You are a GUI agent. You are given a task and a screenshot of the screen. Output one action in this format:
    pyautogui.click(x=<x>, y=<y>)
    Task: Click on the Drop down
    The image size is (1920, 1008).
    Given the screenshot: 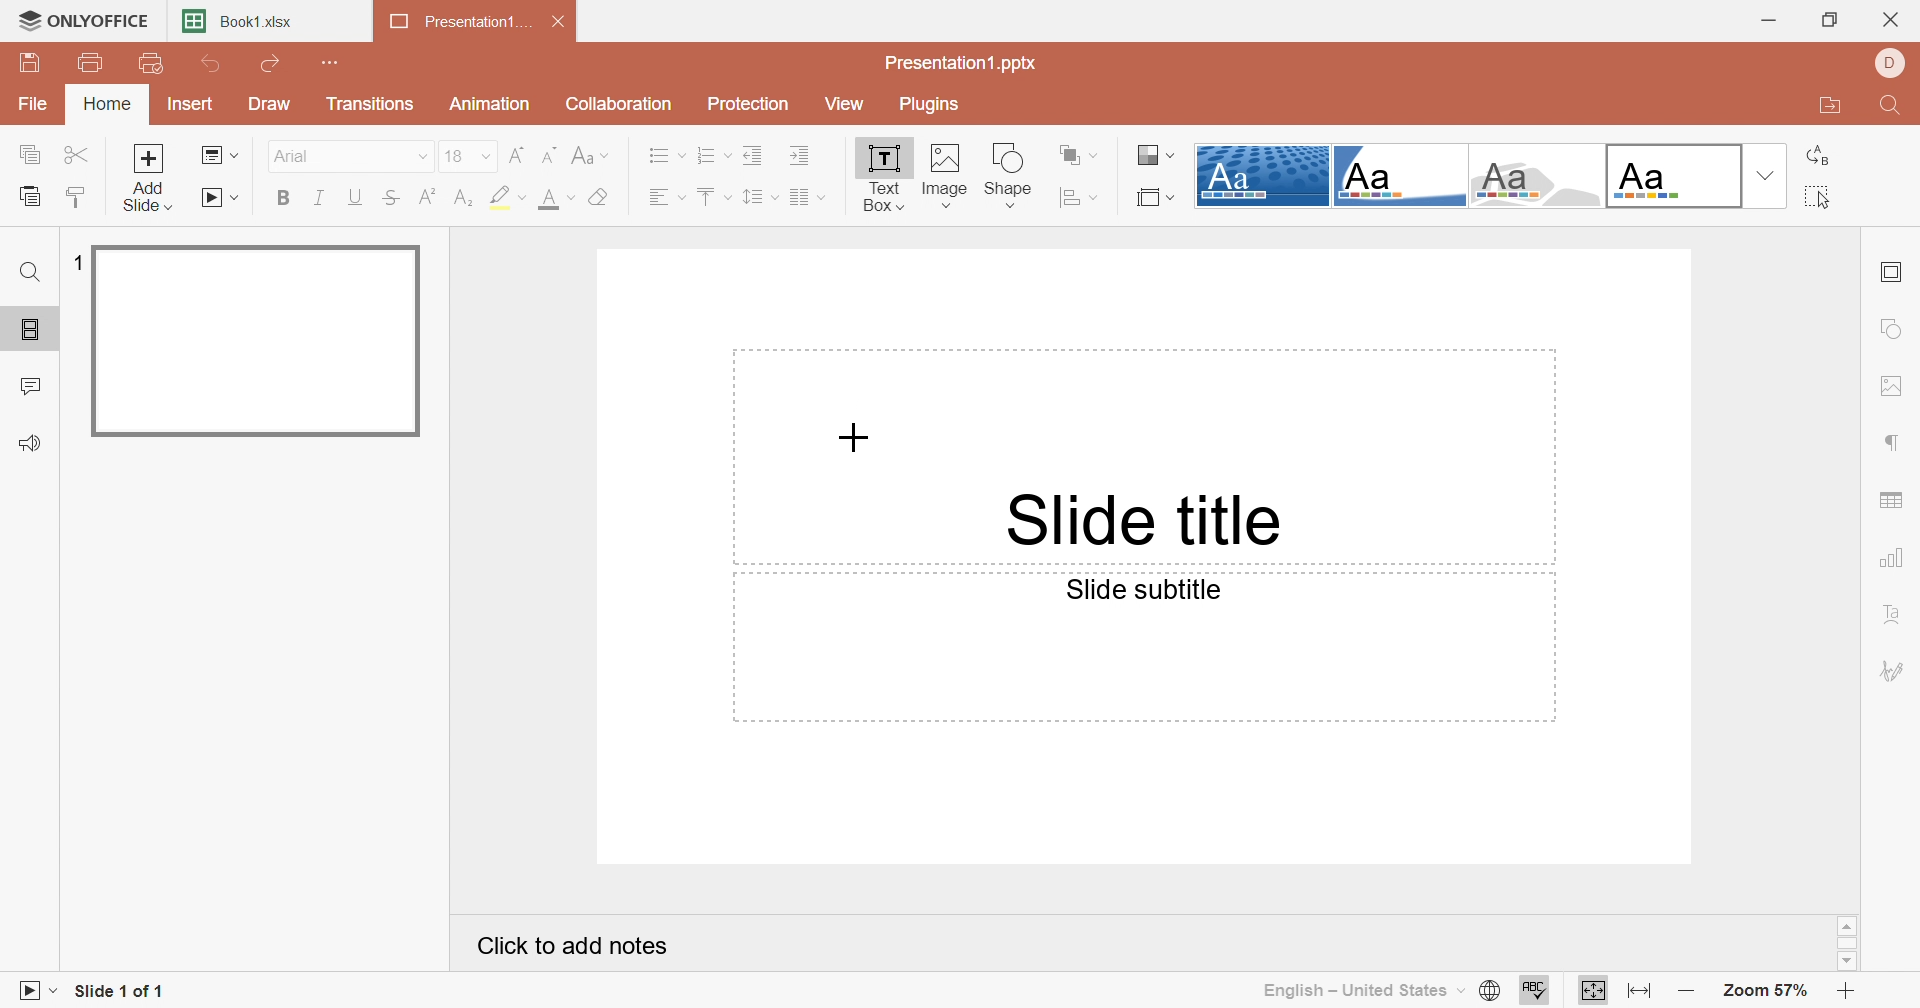 What is the action you would take?
    pyautogui.click(x=1764, y=175)
    